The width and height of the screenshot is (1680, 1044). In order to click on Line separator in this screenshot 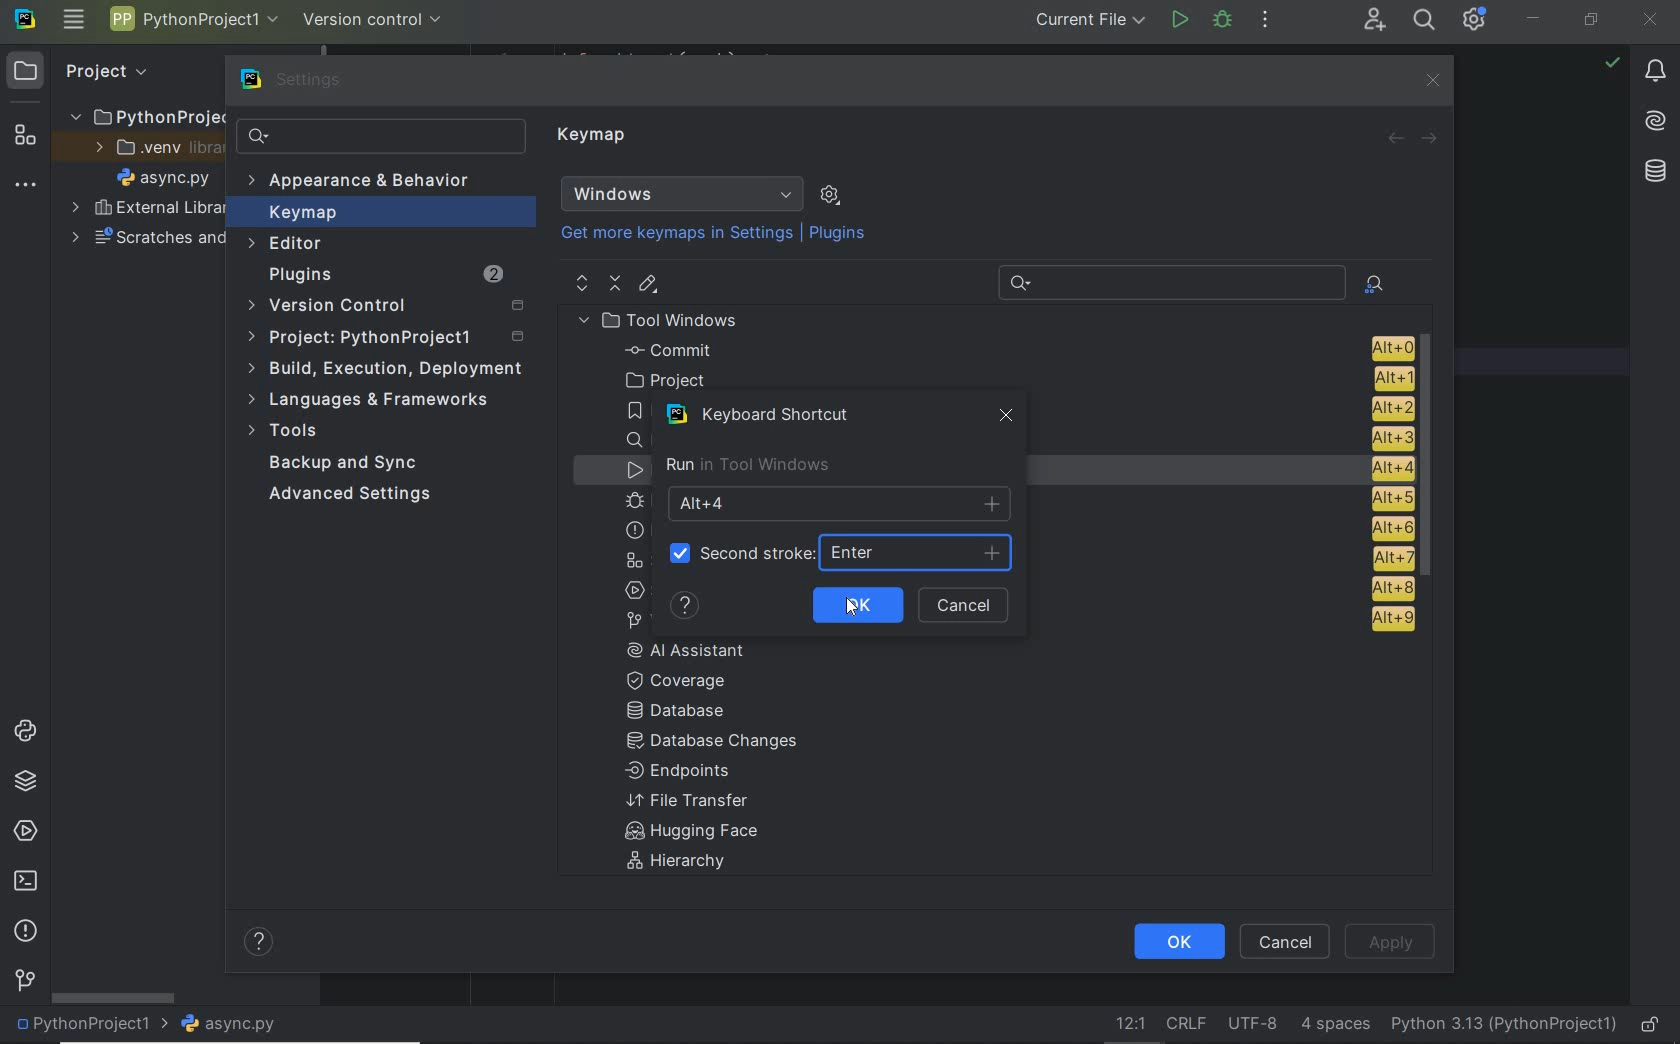, I will do `click(1184, 1024)`.